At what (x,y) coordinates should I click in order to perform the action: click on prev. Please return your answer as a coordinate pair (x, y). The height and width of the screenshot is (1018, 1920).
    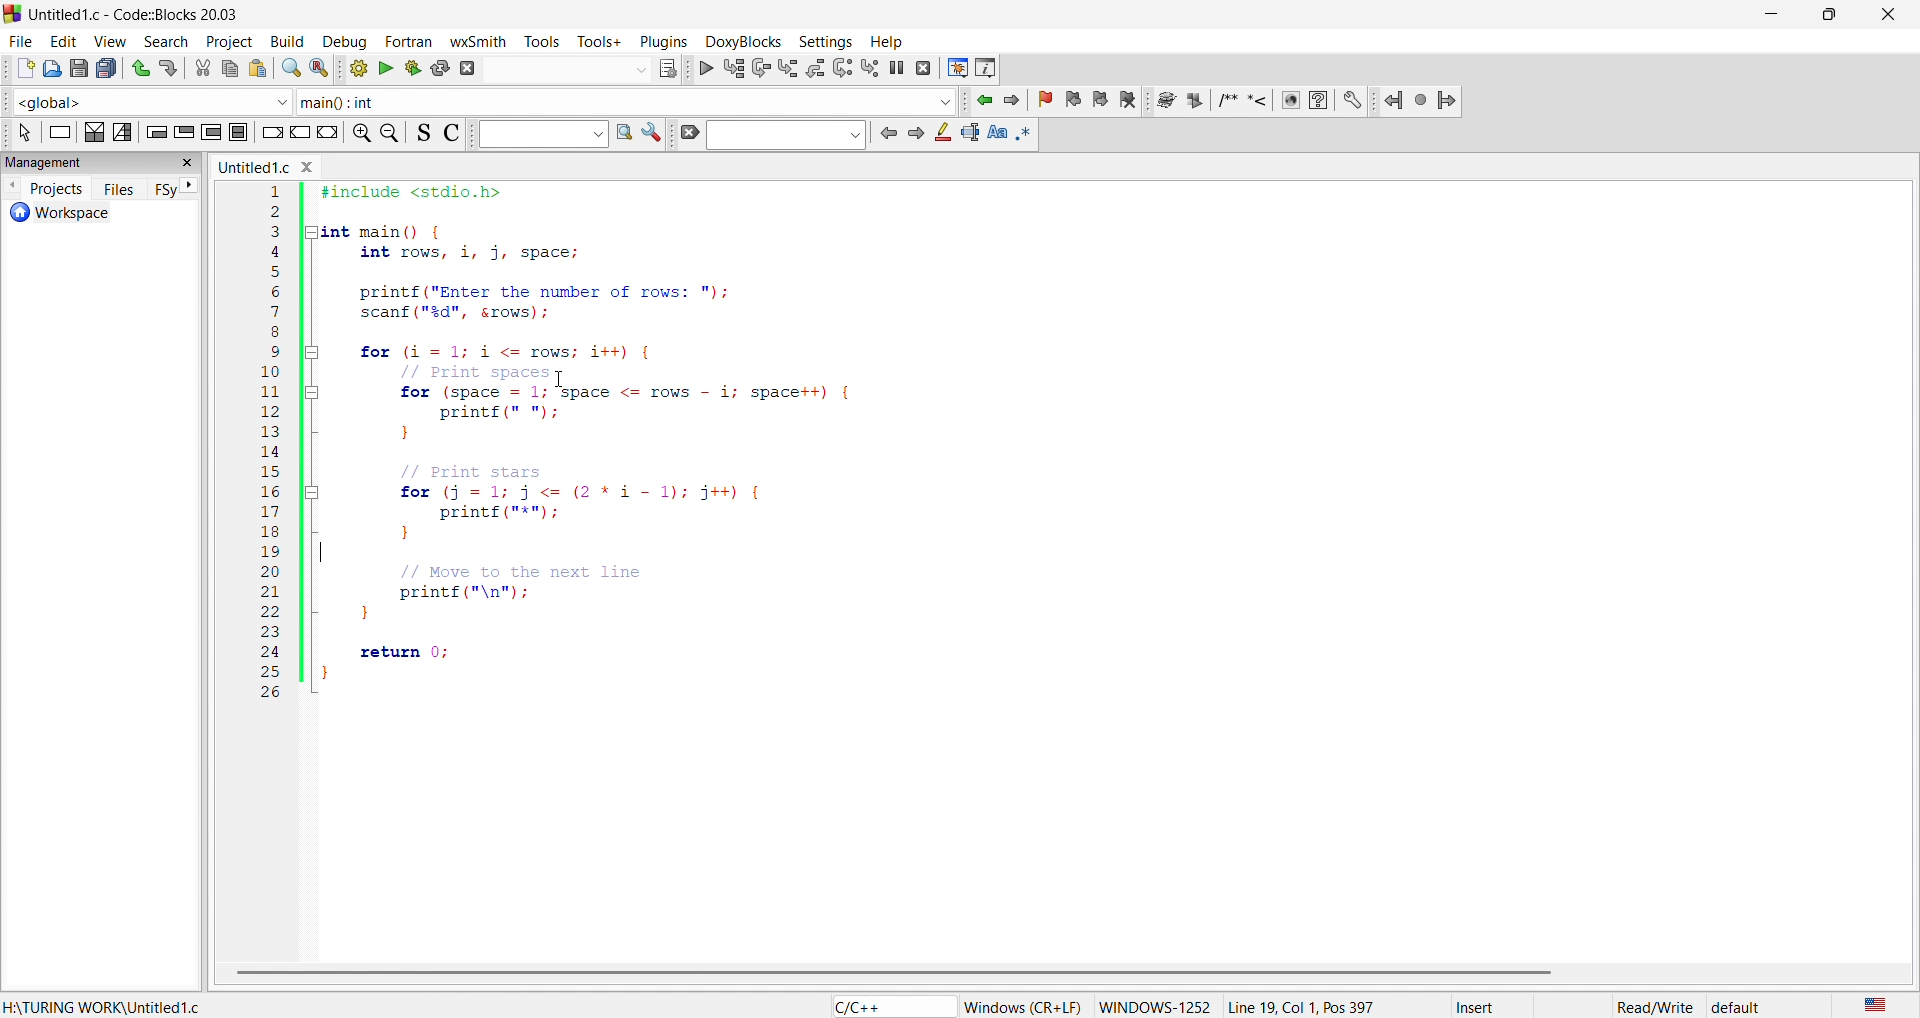
    Looking at the image, I should click on (887, 133).